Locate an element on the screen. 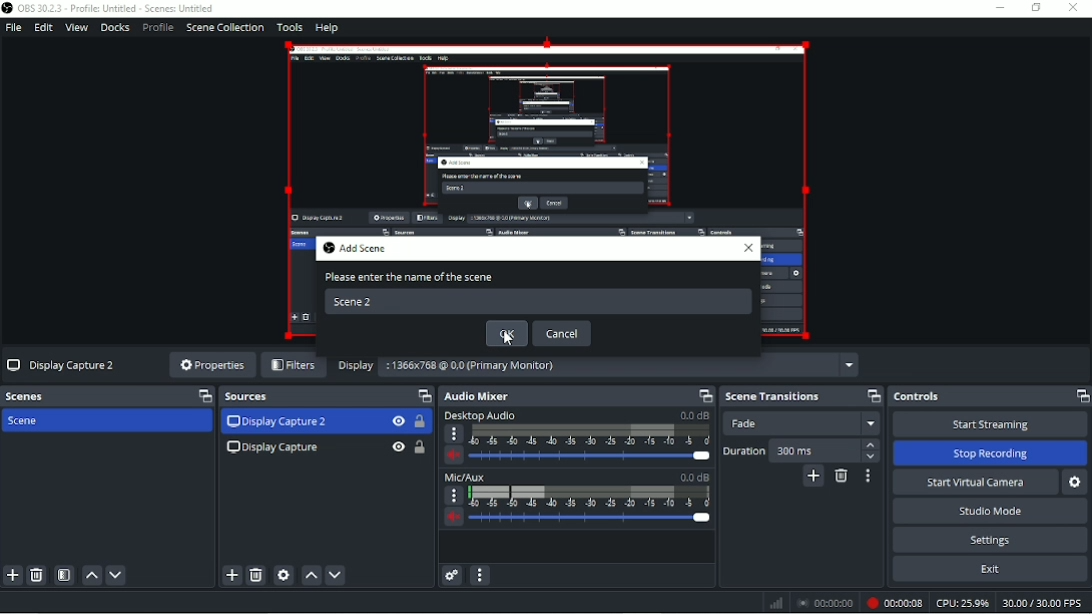 The image size is (1092, 614). Move source(s) up is located at coordinates (311, 576).